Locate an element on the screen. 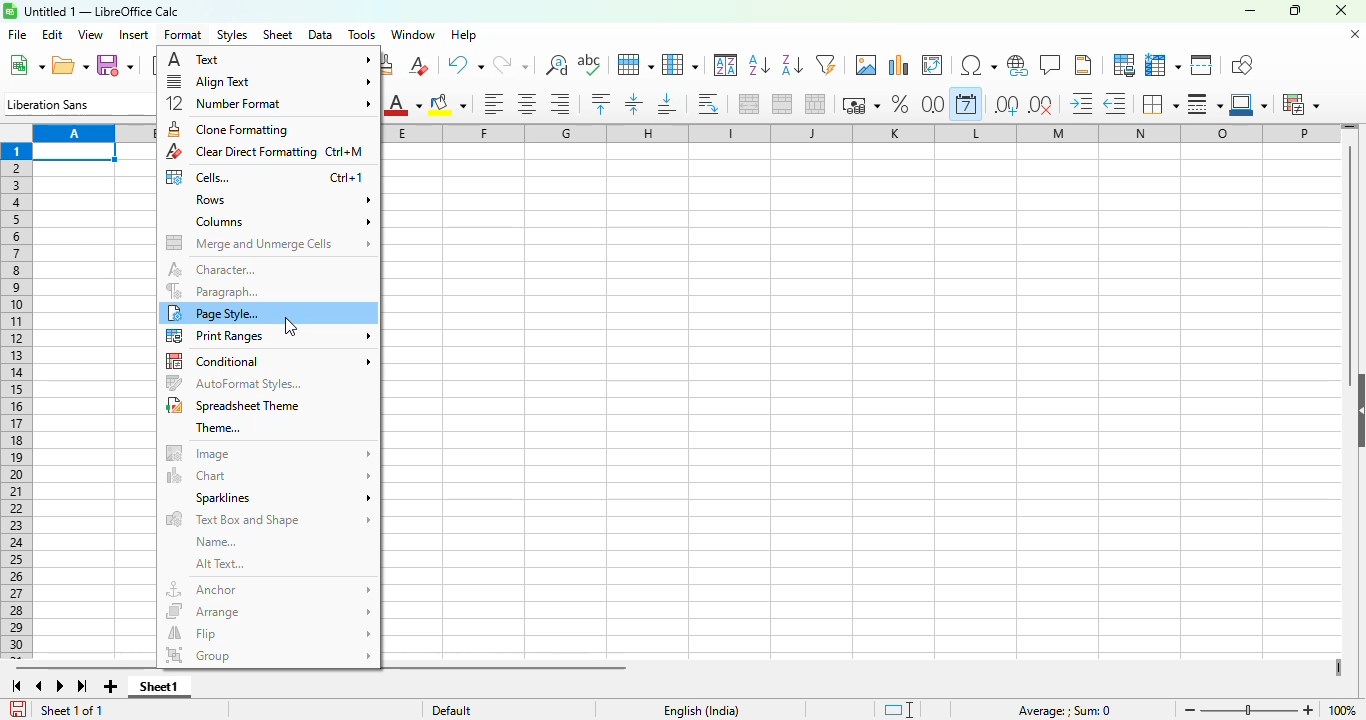 This screenshot has width=1366, height=720. align center is located at coordinates (528, 105).